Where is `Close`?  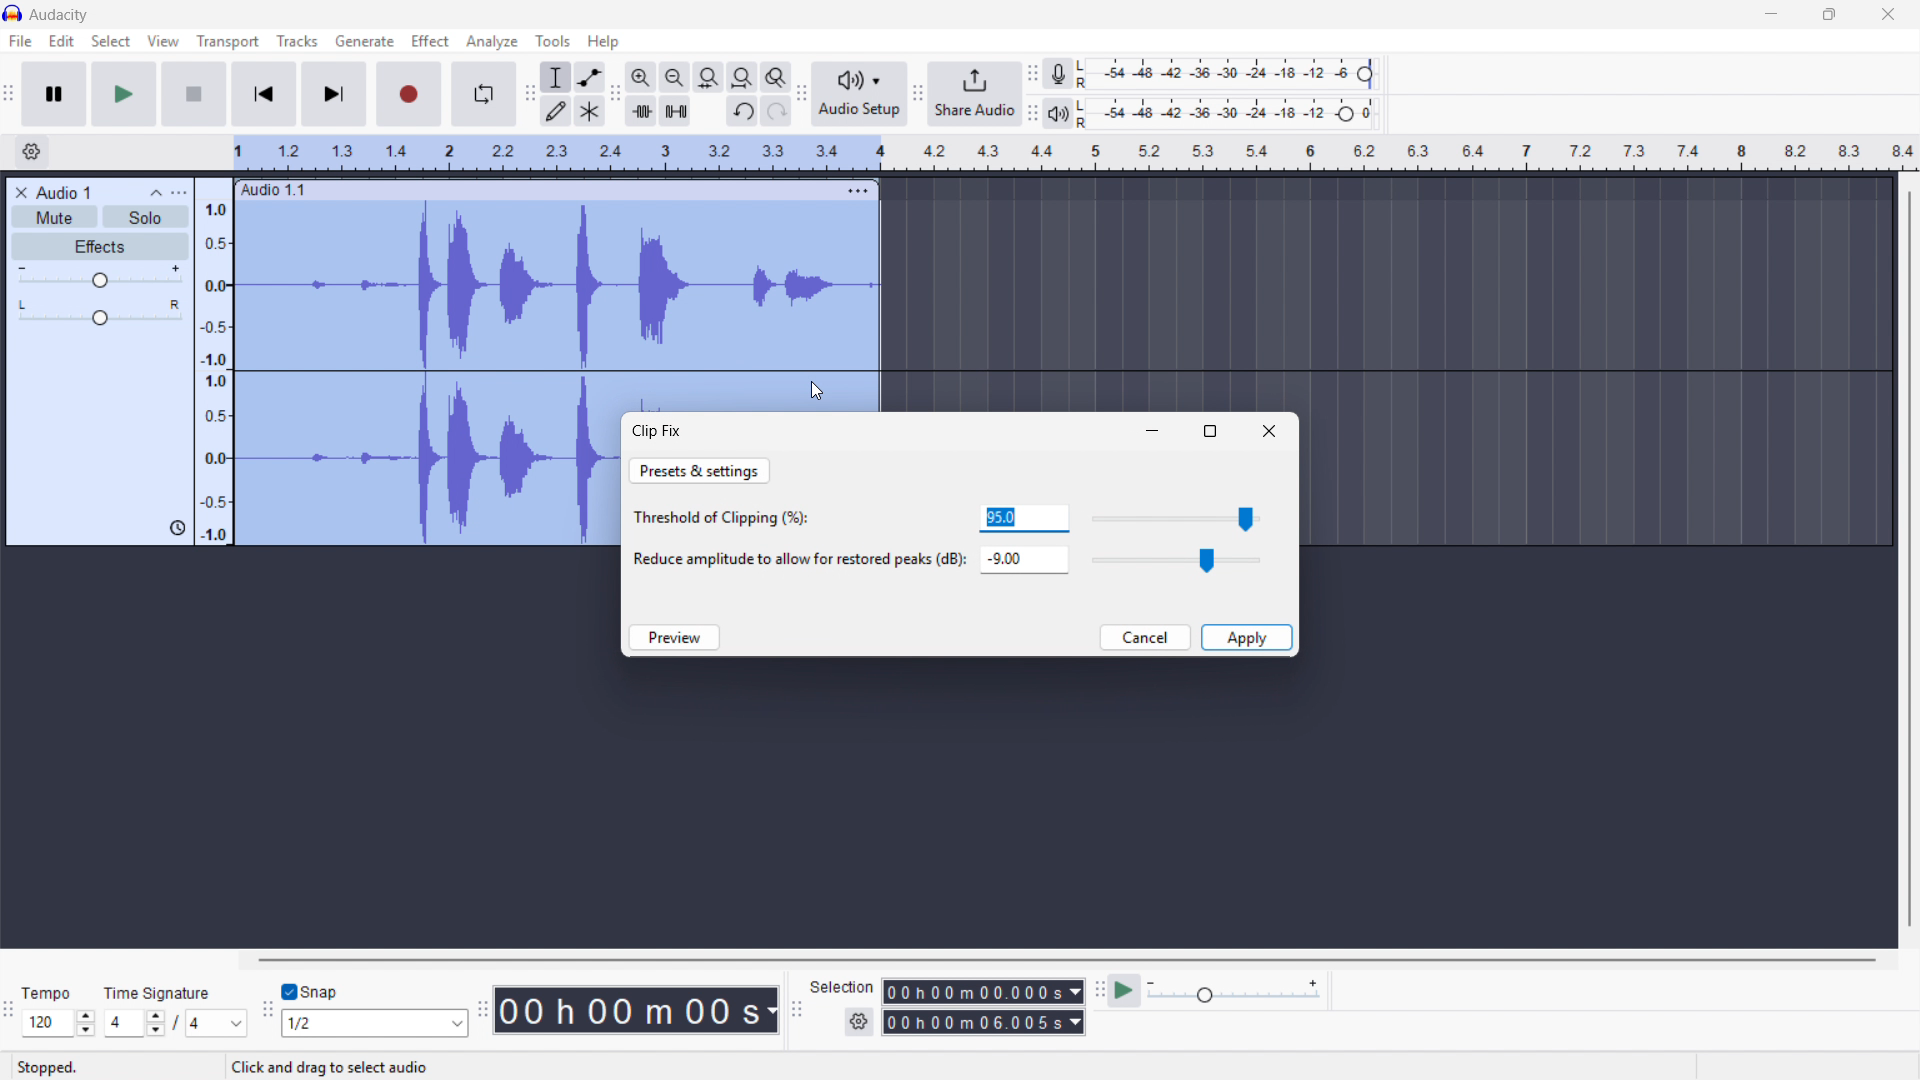
Close is located at coordinates (1889, 15).